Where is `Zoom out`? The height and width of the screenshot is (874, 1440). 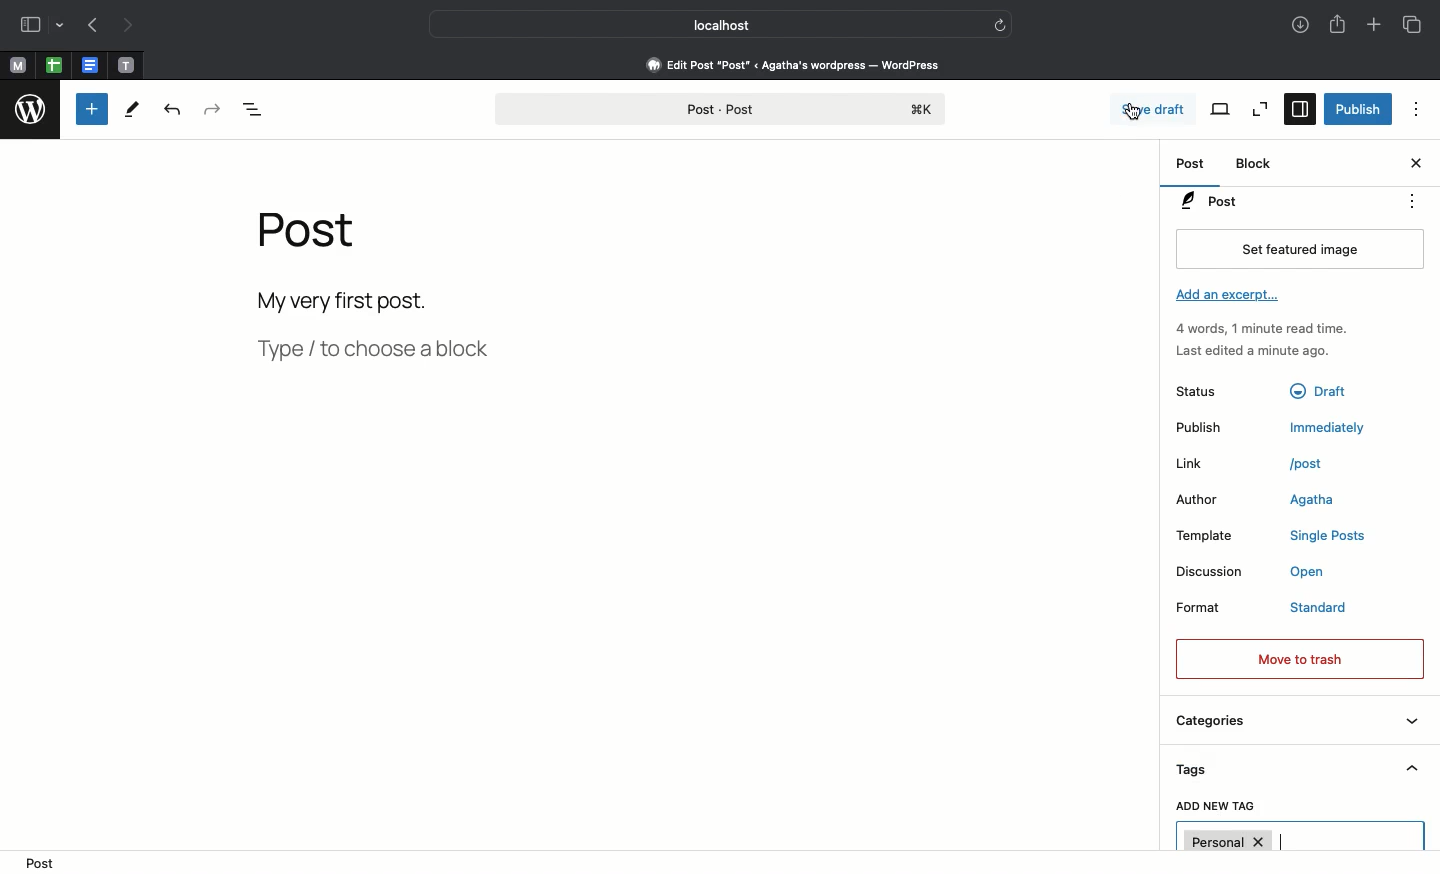
Zoom out is located at coordinates (1260, 108).